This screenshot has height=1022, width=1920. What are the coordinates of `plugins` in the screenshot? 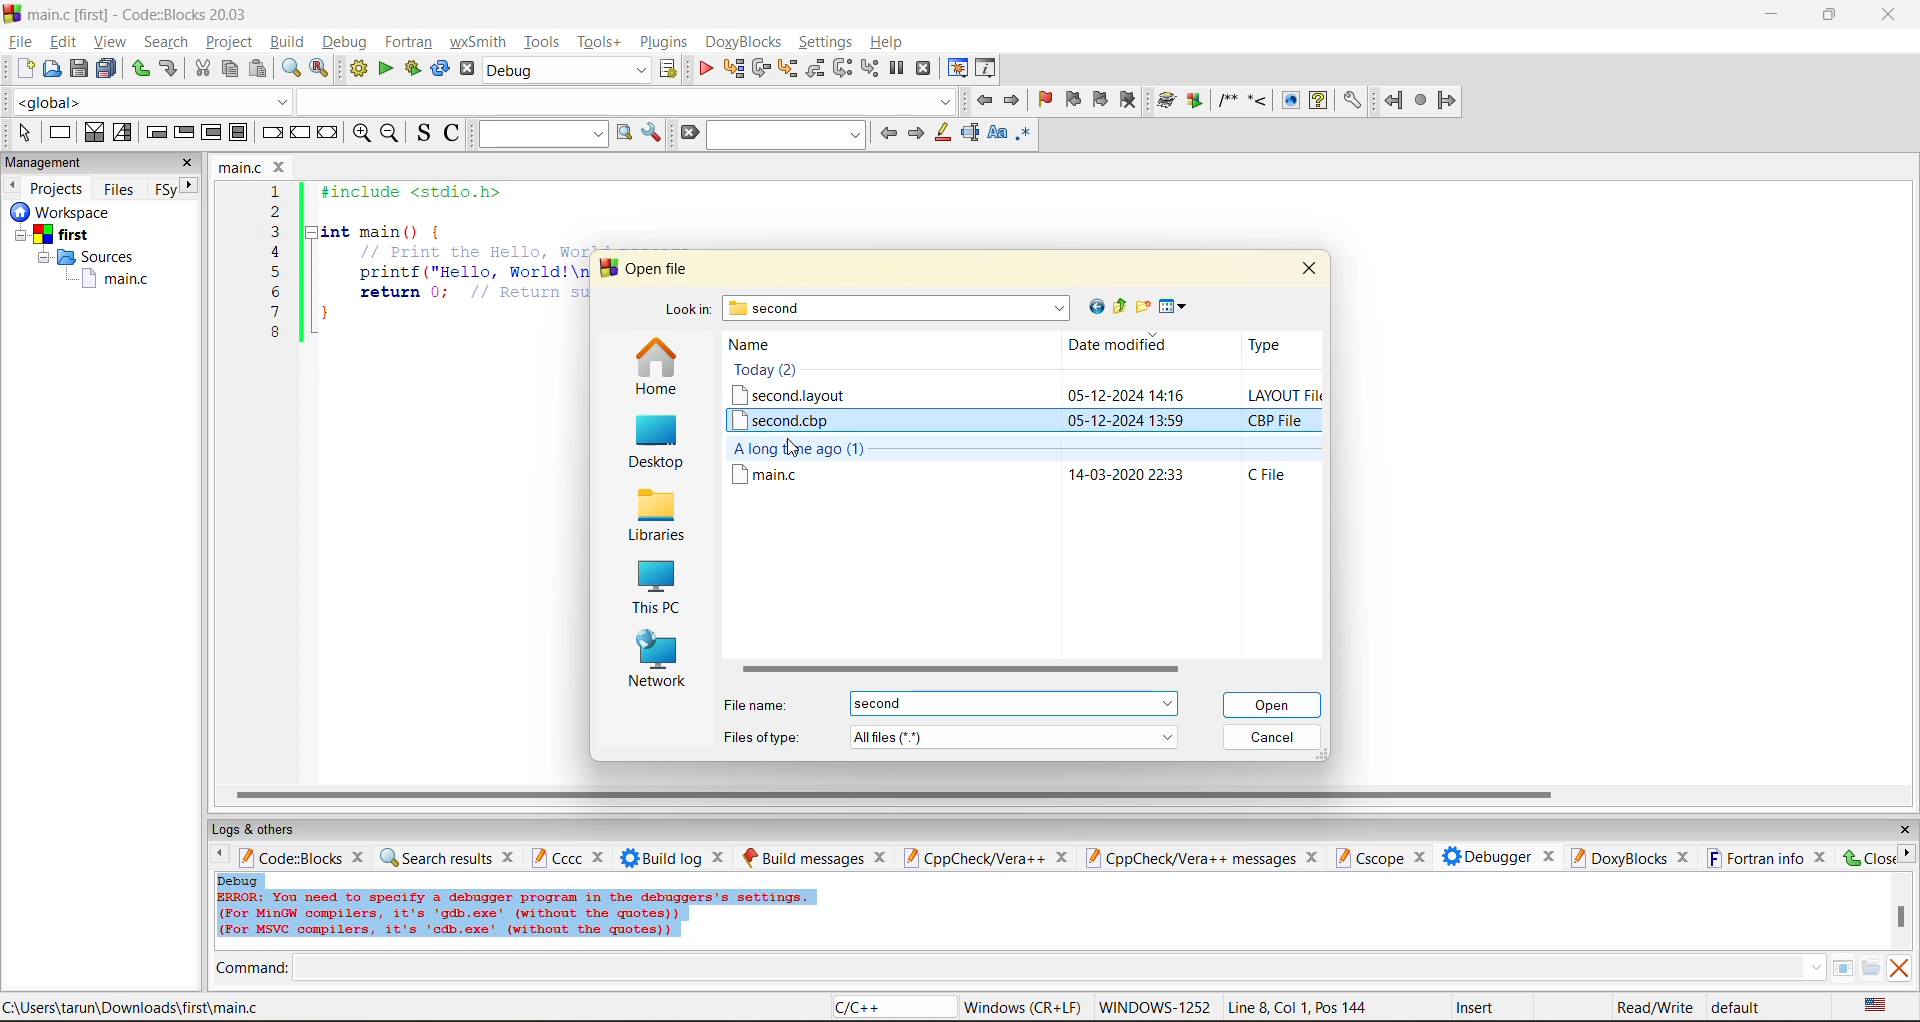 It's located at (666, 42).